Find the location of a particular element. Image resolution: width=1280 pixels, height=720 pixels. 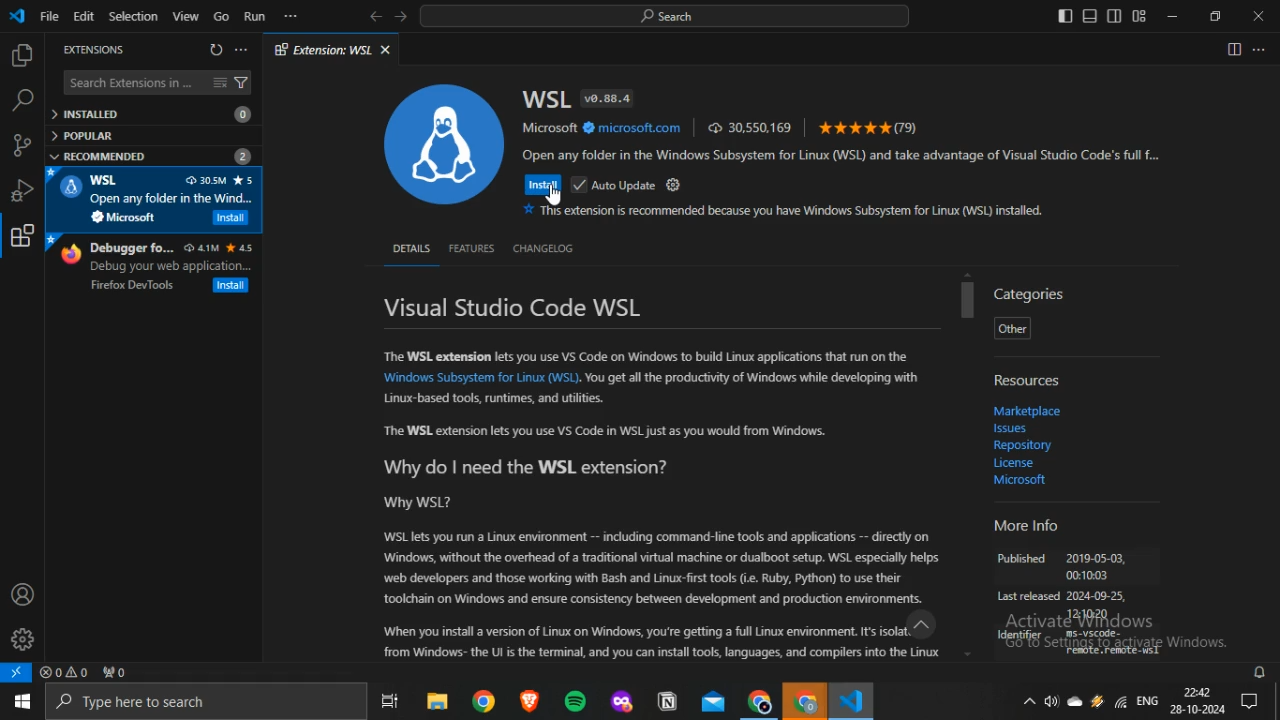

Edit is located at coordinates (82, 16).